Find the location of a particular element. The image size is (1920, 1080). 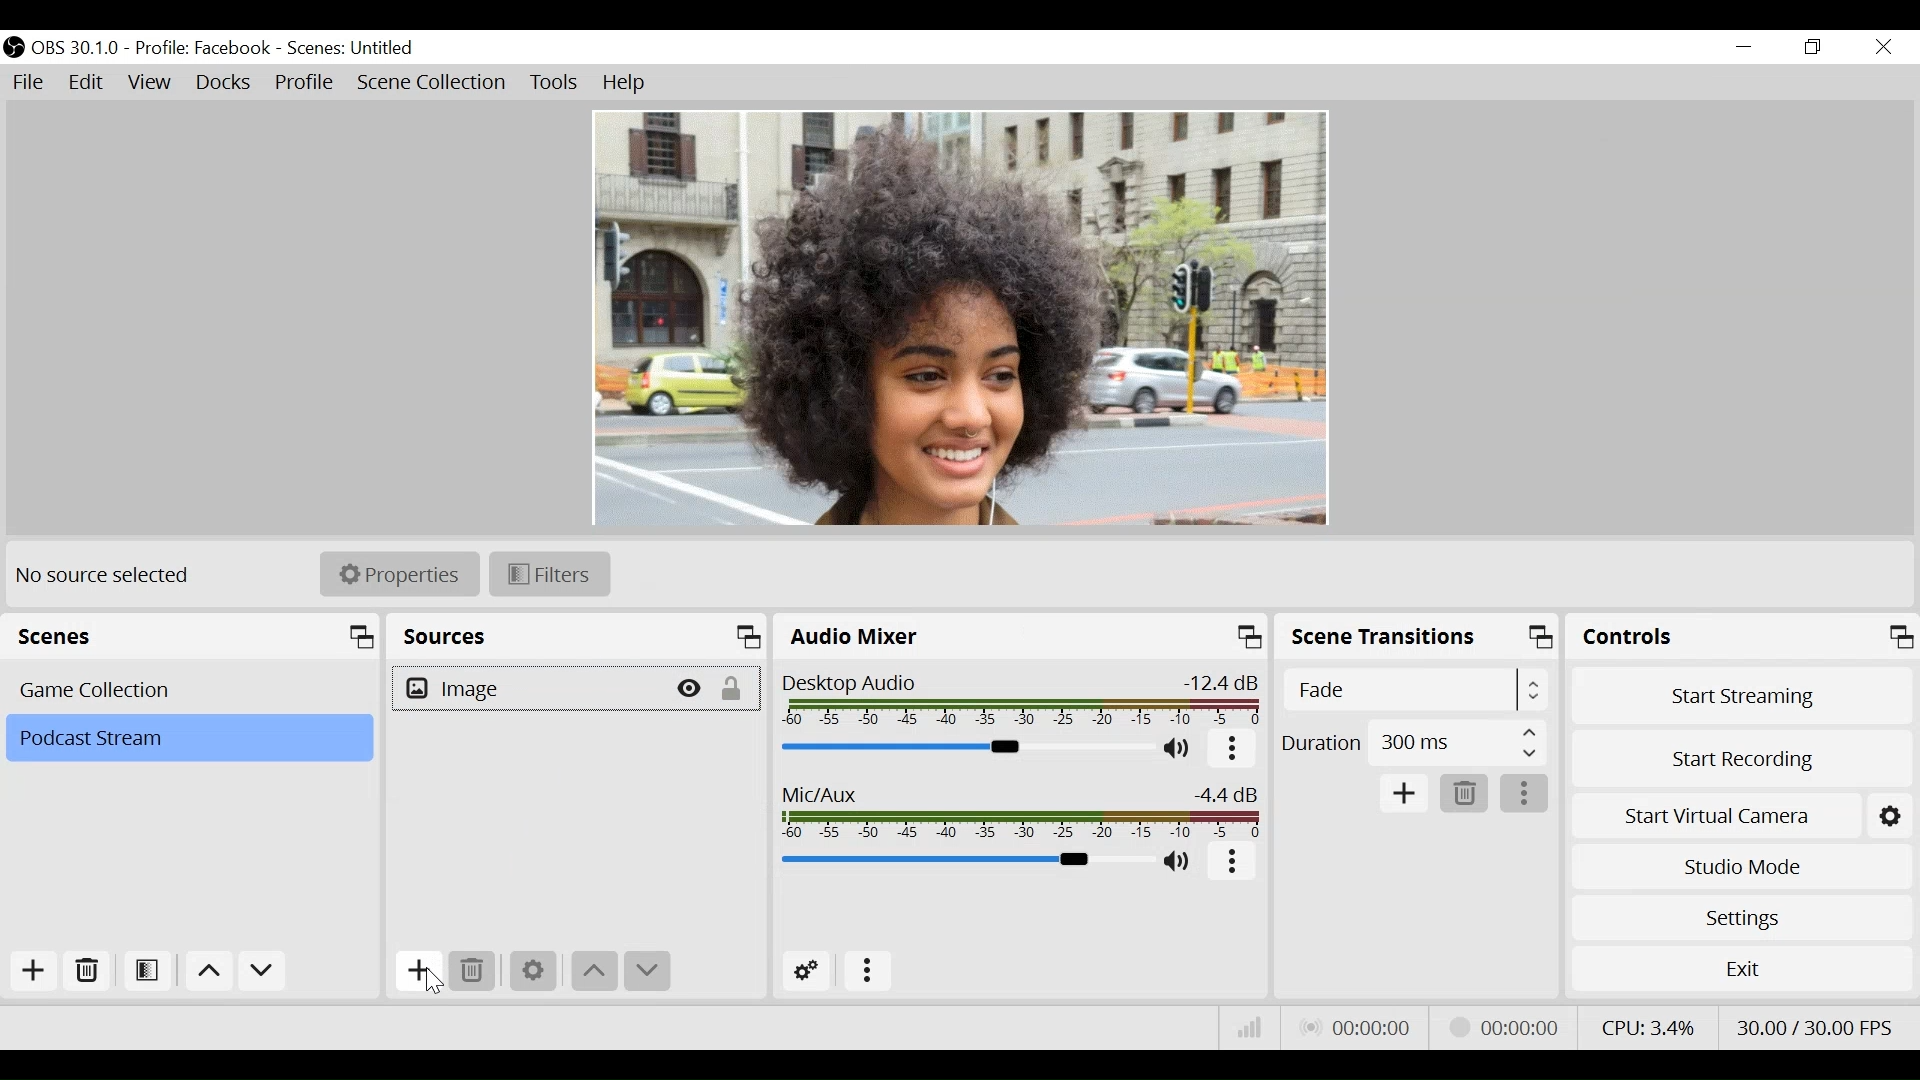

Scene Transition is located at coordinates (1419, 640).